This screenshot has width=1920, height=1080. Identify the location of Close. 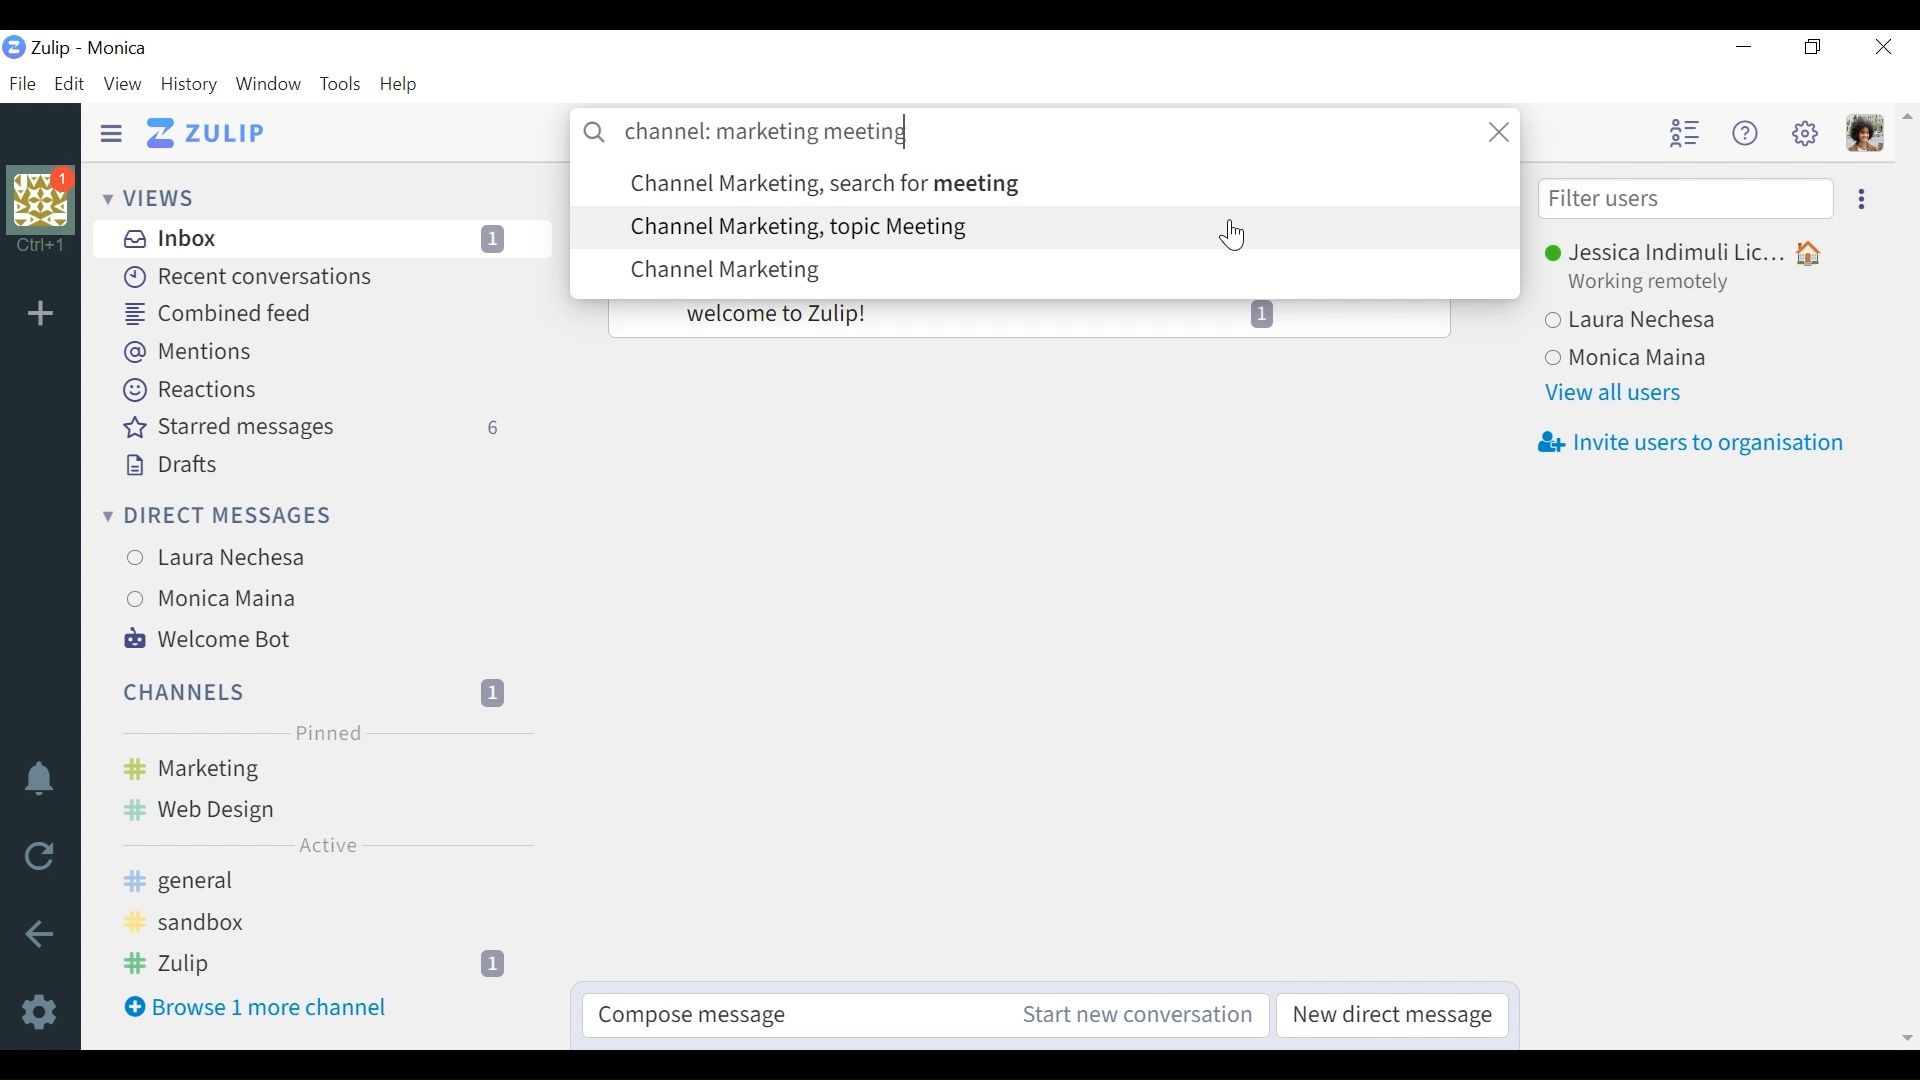
(1882, 46).